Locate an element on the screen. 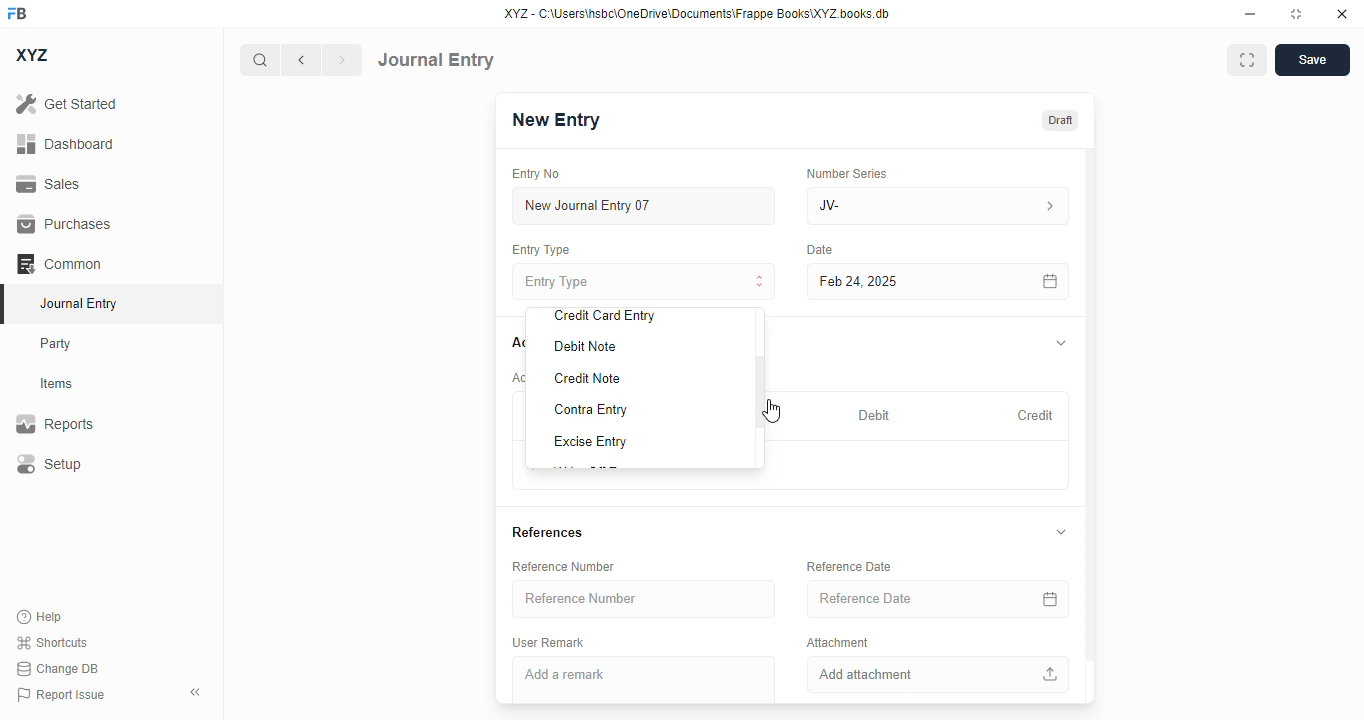  entry type is located at coordinates (542, 250).